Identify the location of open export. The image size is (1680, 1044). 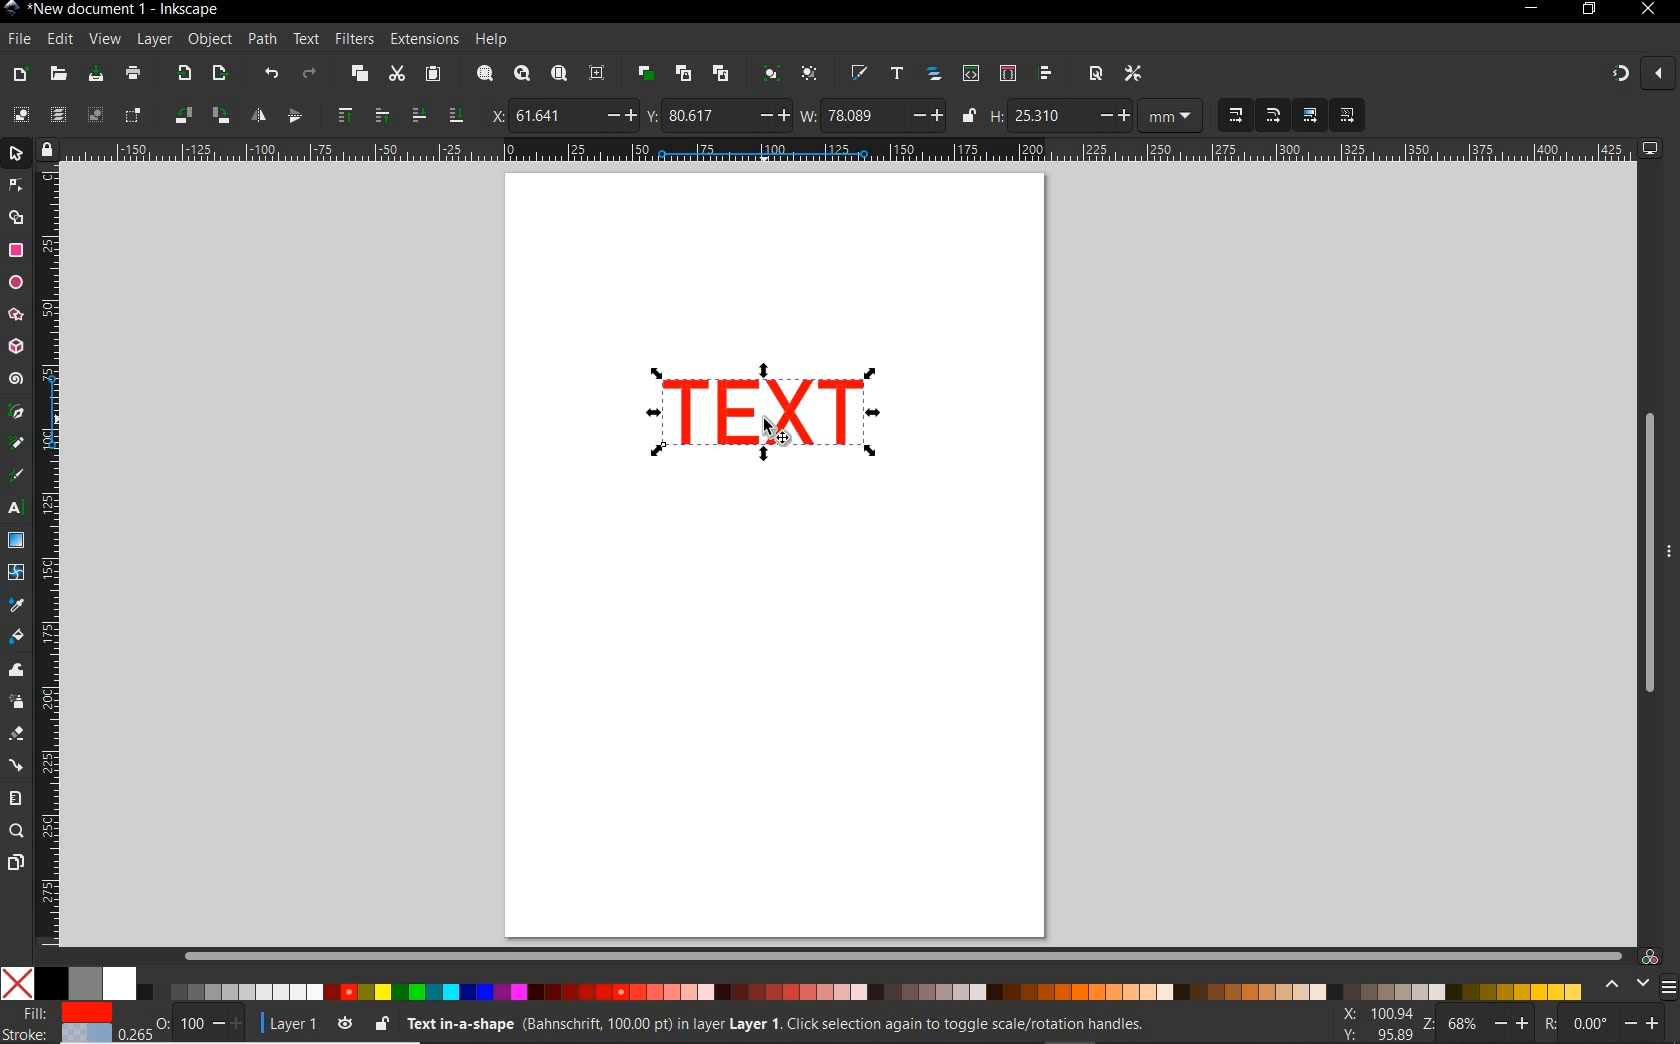
(219, 74).